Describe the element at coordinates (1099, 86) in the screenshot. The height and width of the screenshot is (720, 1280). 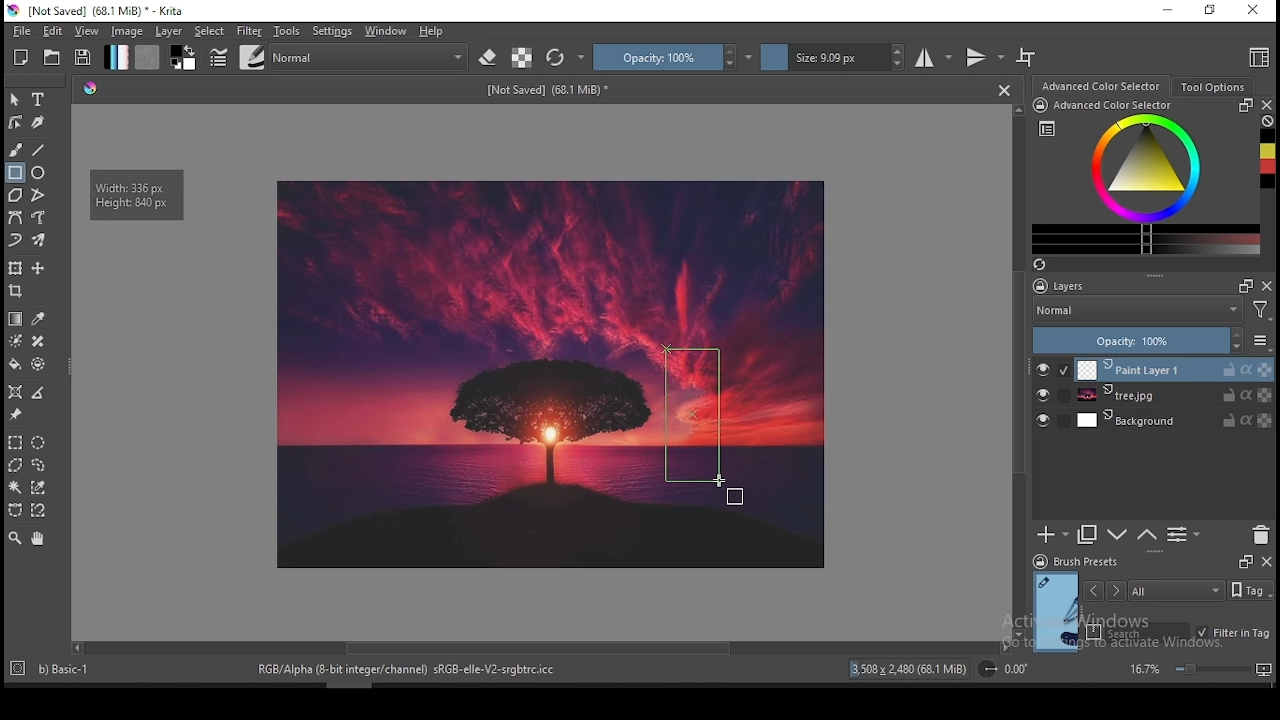
I see `advance color selector` at that location.